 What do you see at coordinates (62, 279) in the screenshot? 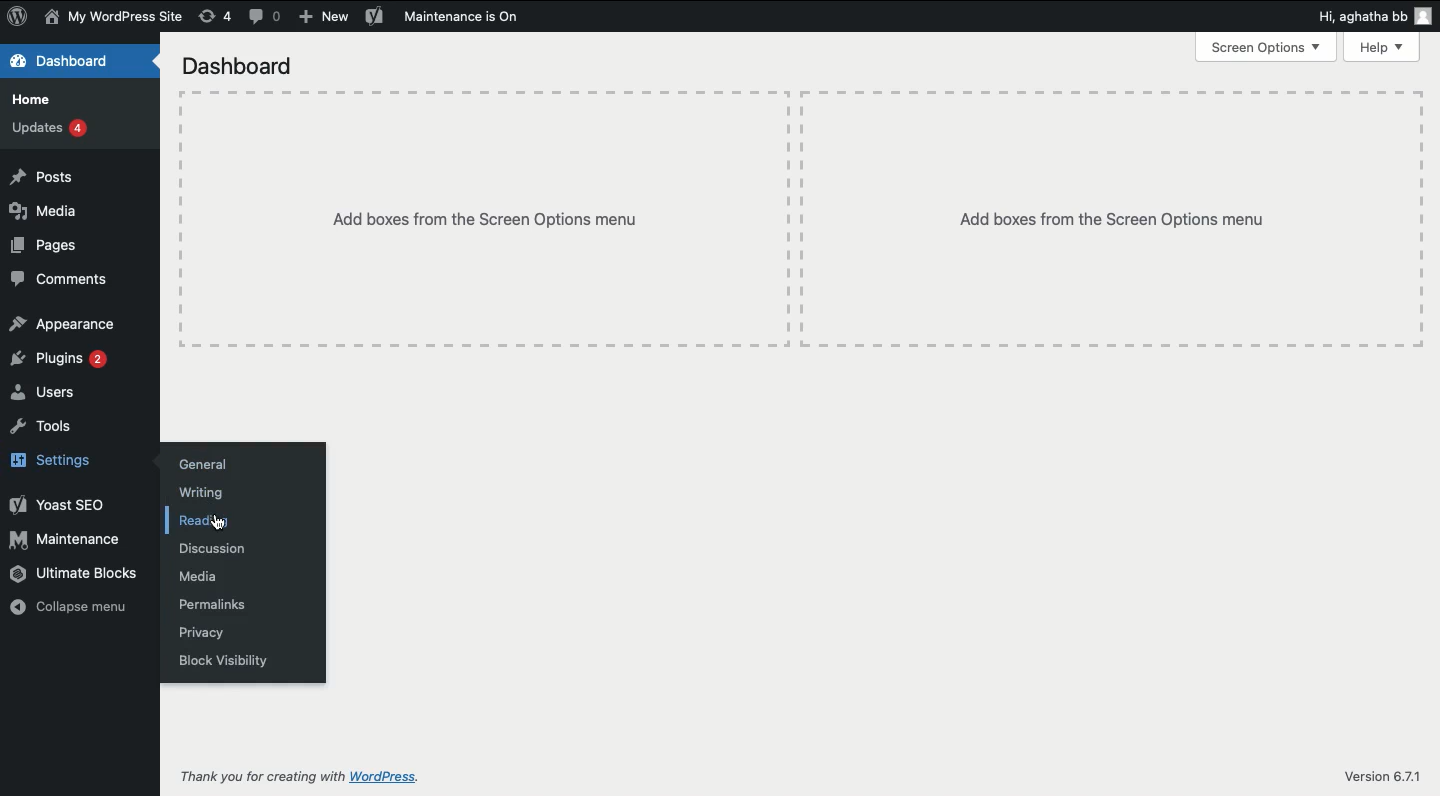
I see `comments` at bounding box center [62, 279].